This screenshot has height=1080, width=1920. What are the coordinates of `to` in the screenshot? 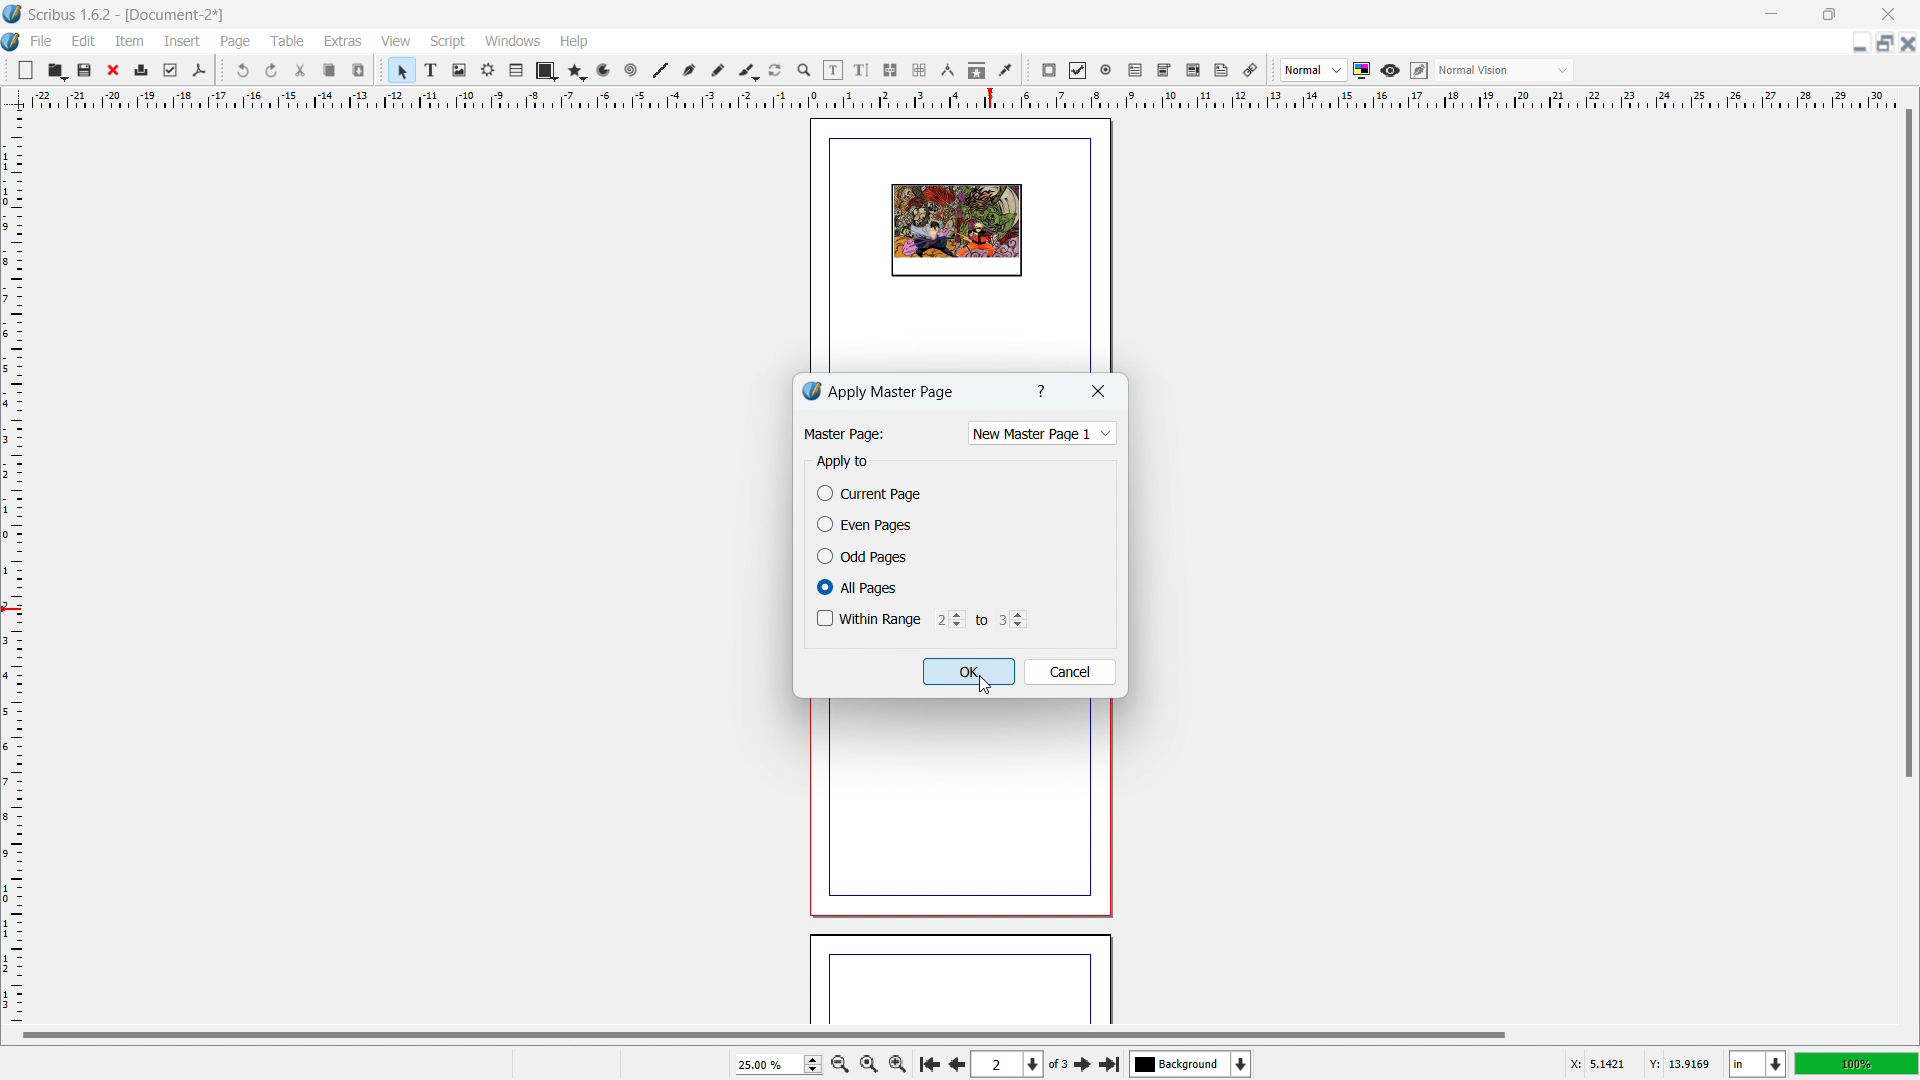 It's located at (980, 617).